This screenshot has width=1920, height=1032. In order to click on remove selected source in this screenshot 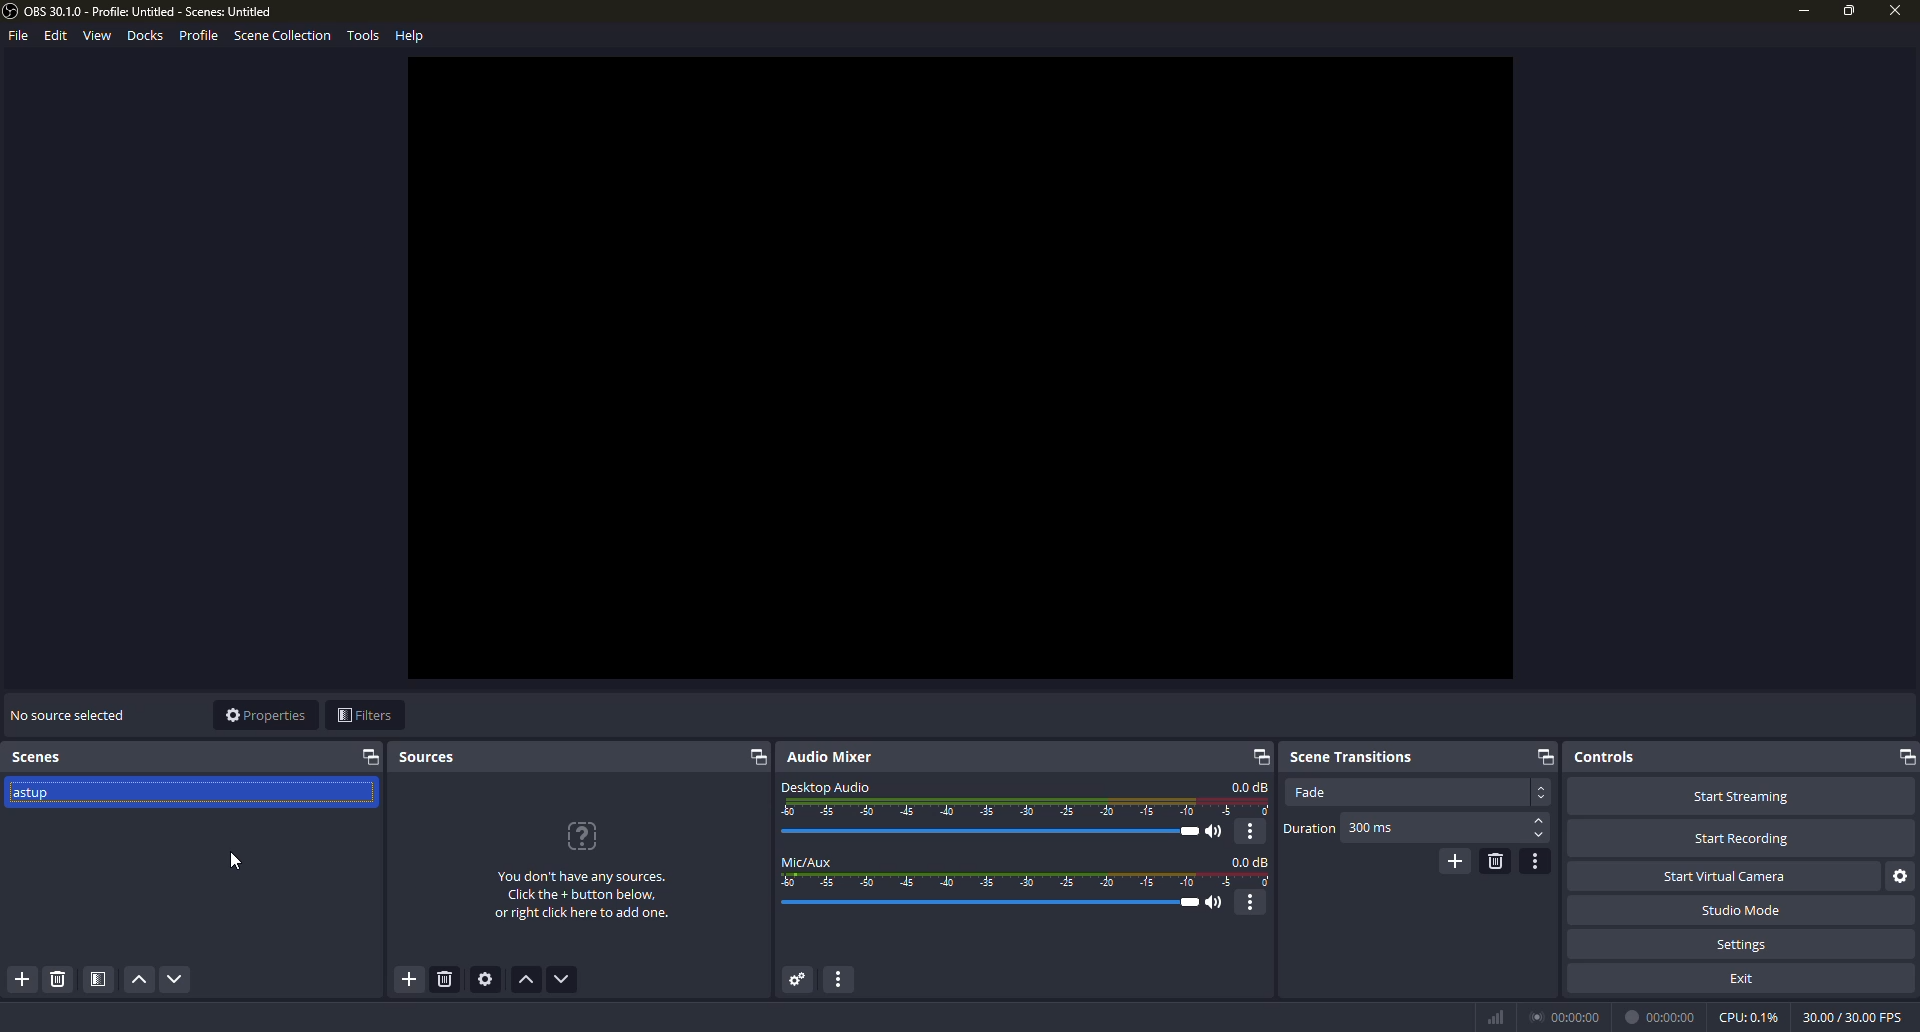, I will do `click(448, 982)`.